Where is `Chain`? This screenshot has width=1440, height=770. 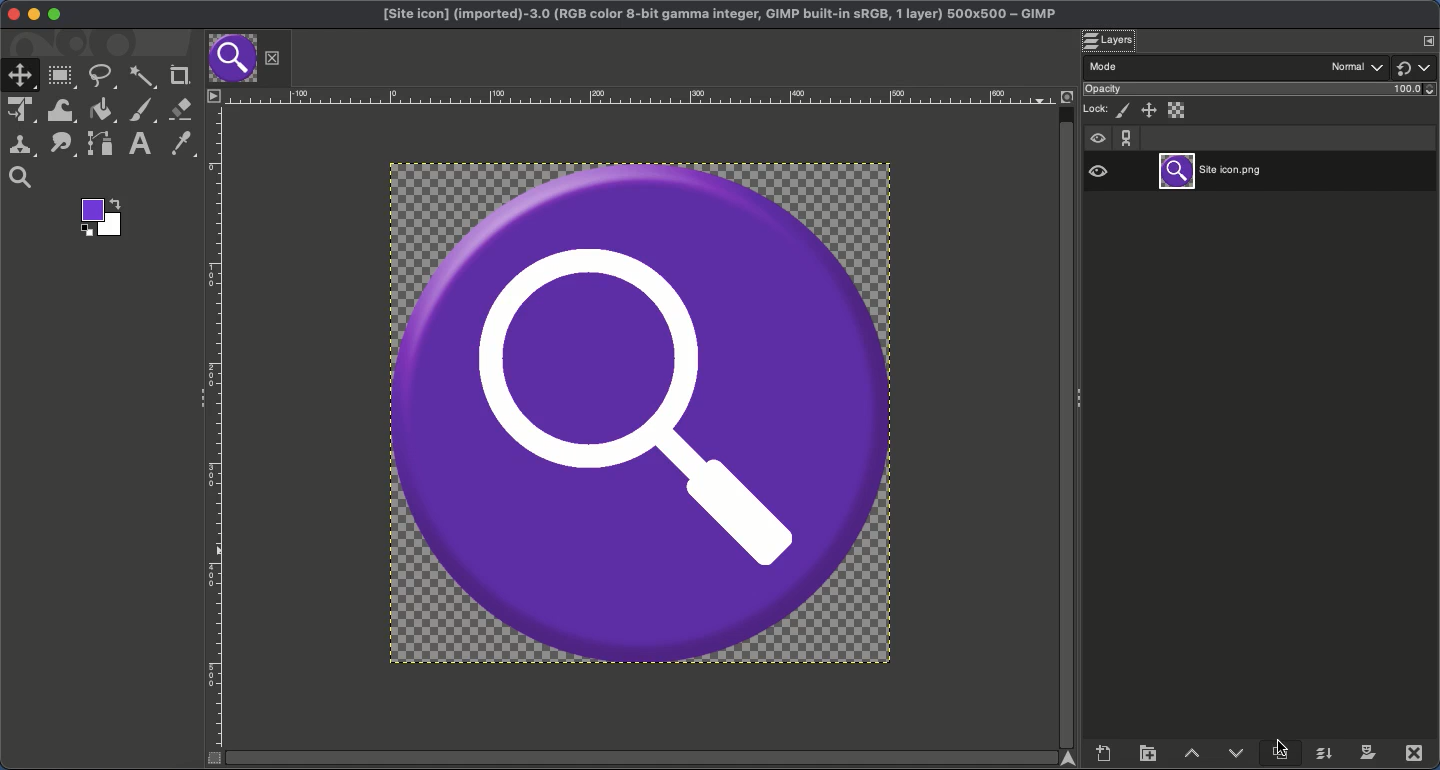 Chain is located at coordinates (1126, 137).